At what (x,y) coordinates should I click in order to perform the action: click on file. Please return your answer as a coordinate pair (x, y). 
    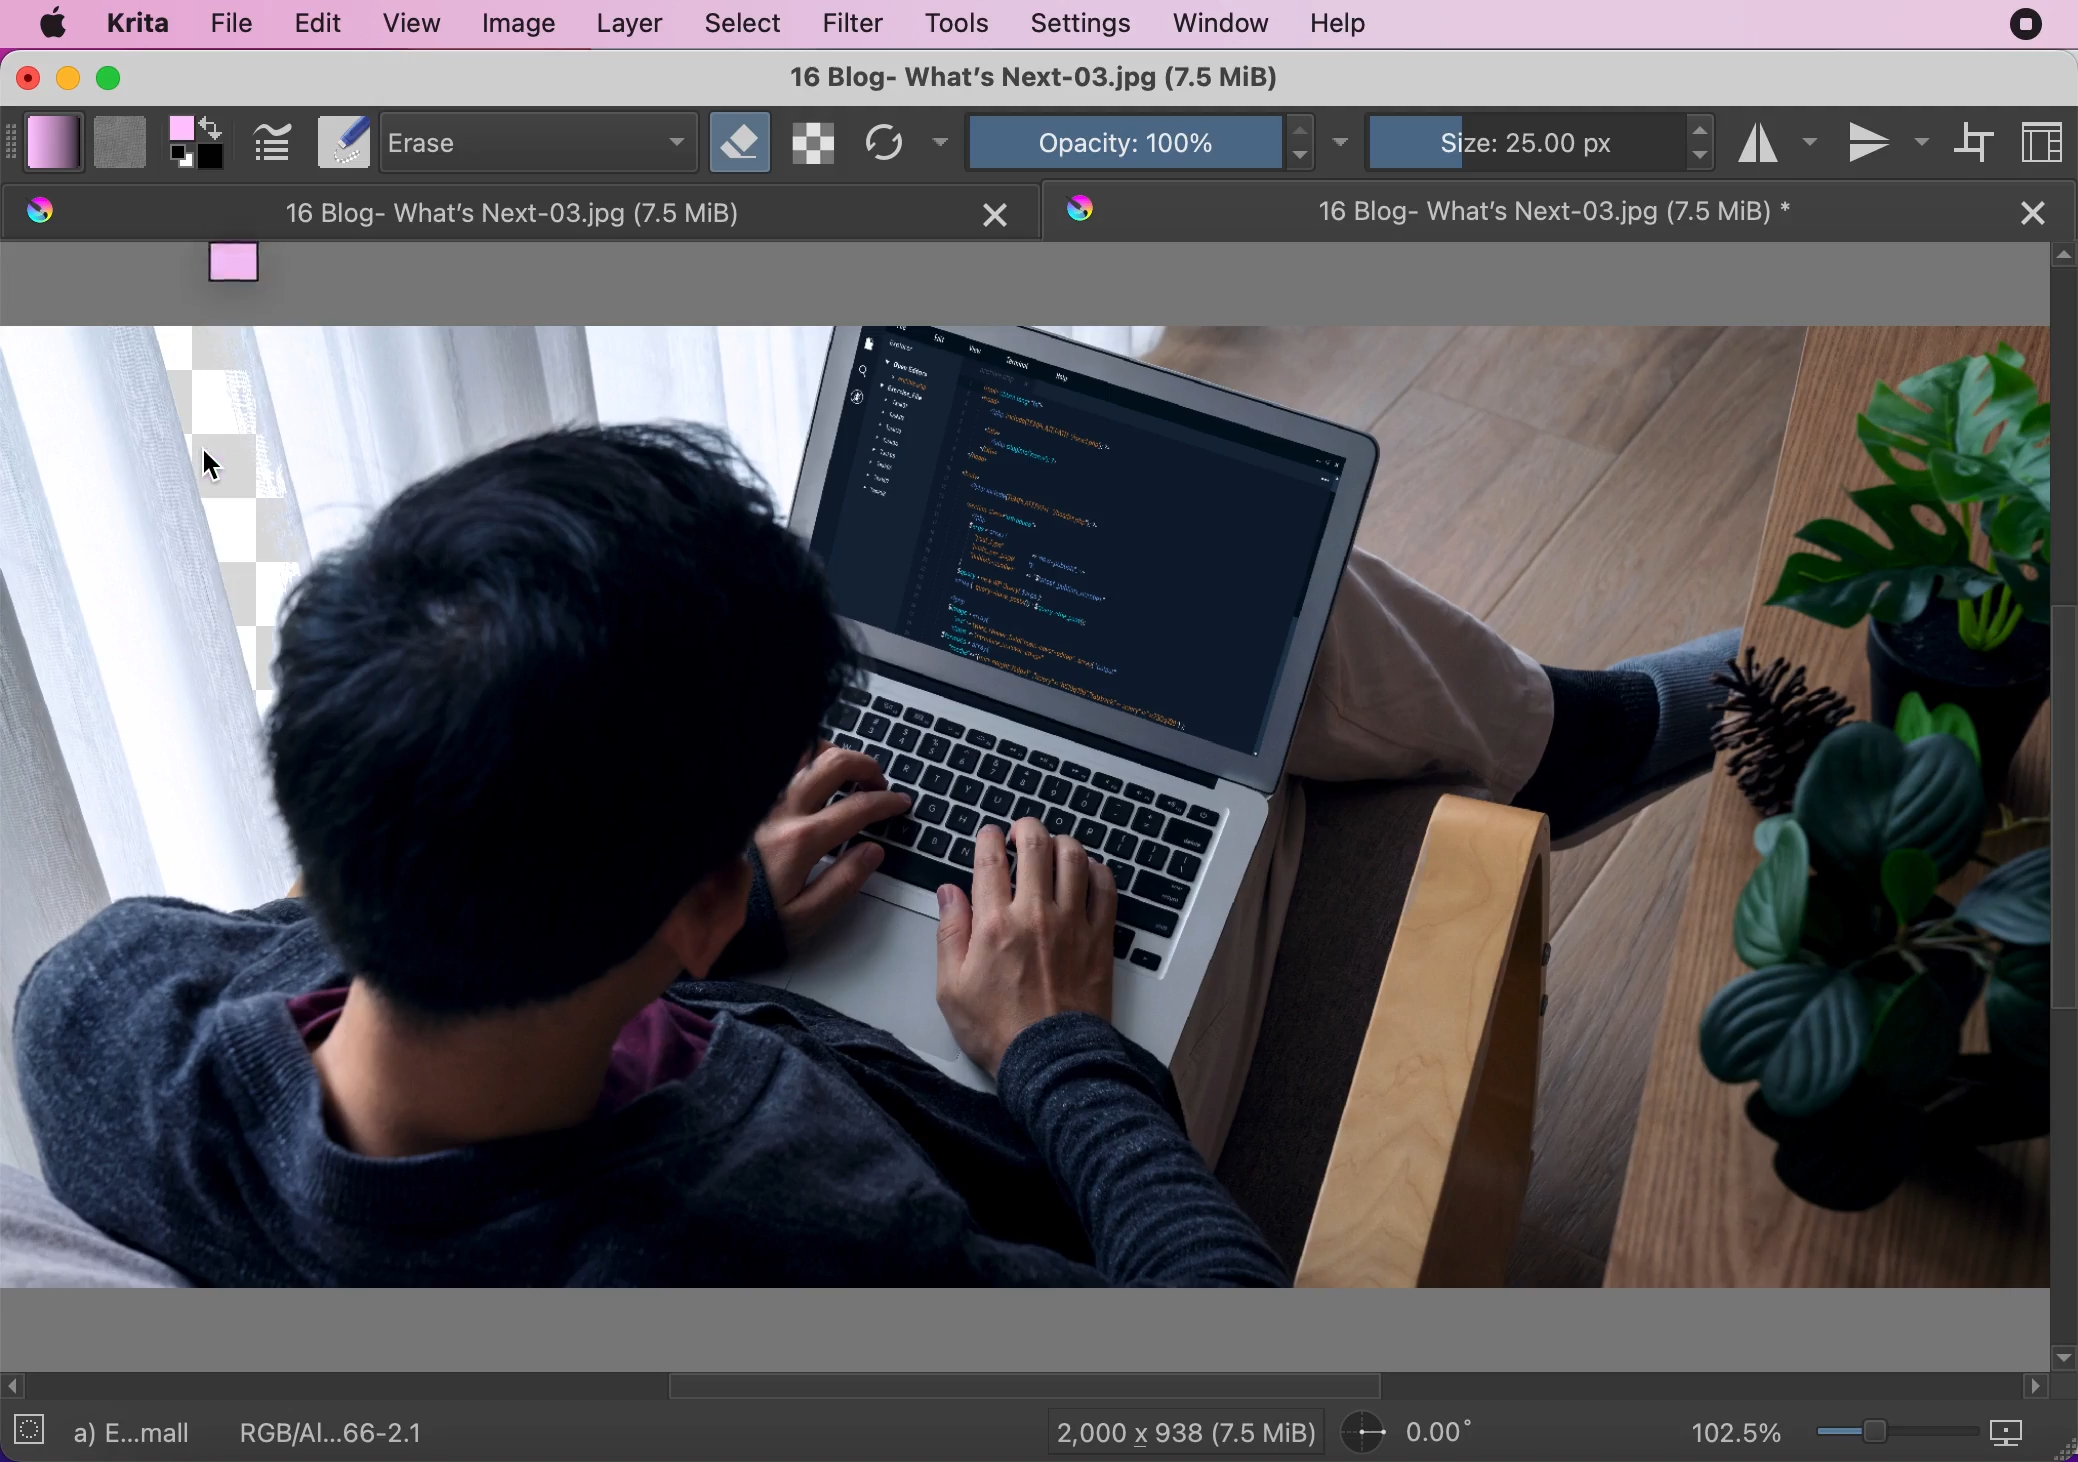
    Looking at the image, I should click on (232, 22).